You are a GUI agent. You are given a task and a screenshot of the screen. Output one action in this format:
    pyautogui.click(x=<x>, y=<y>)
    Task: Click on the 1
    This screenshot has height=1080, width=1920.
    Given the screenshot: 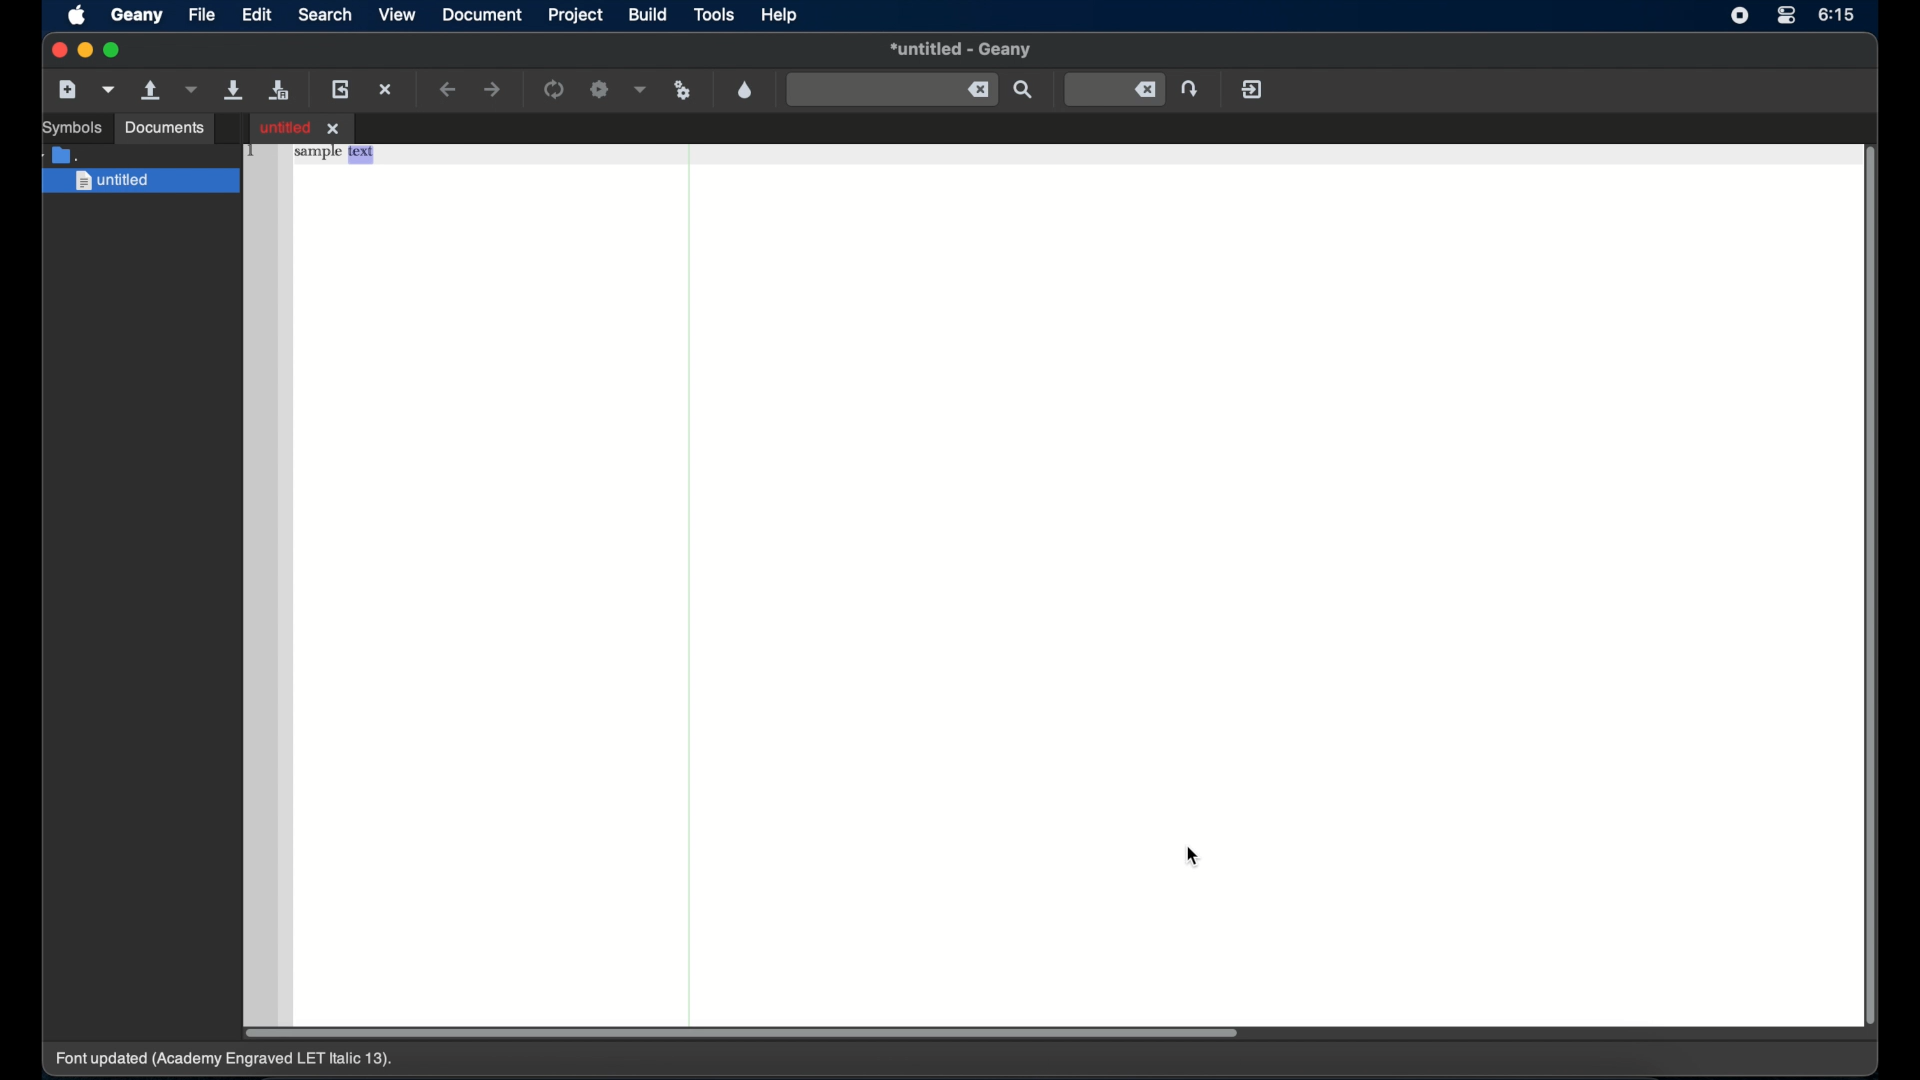 What is the action you would take?
    pyautogui.click(x=252, y=150)
    